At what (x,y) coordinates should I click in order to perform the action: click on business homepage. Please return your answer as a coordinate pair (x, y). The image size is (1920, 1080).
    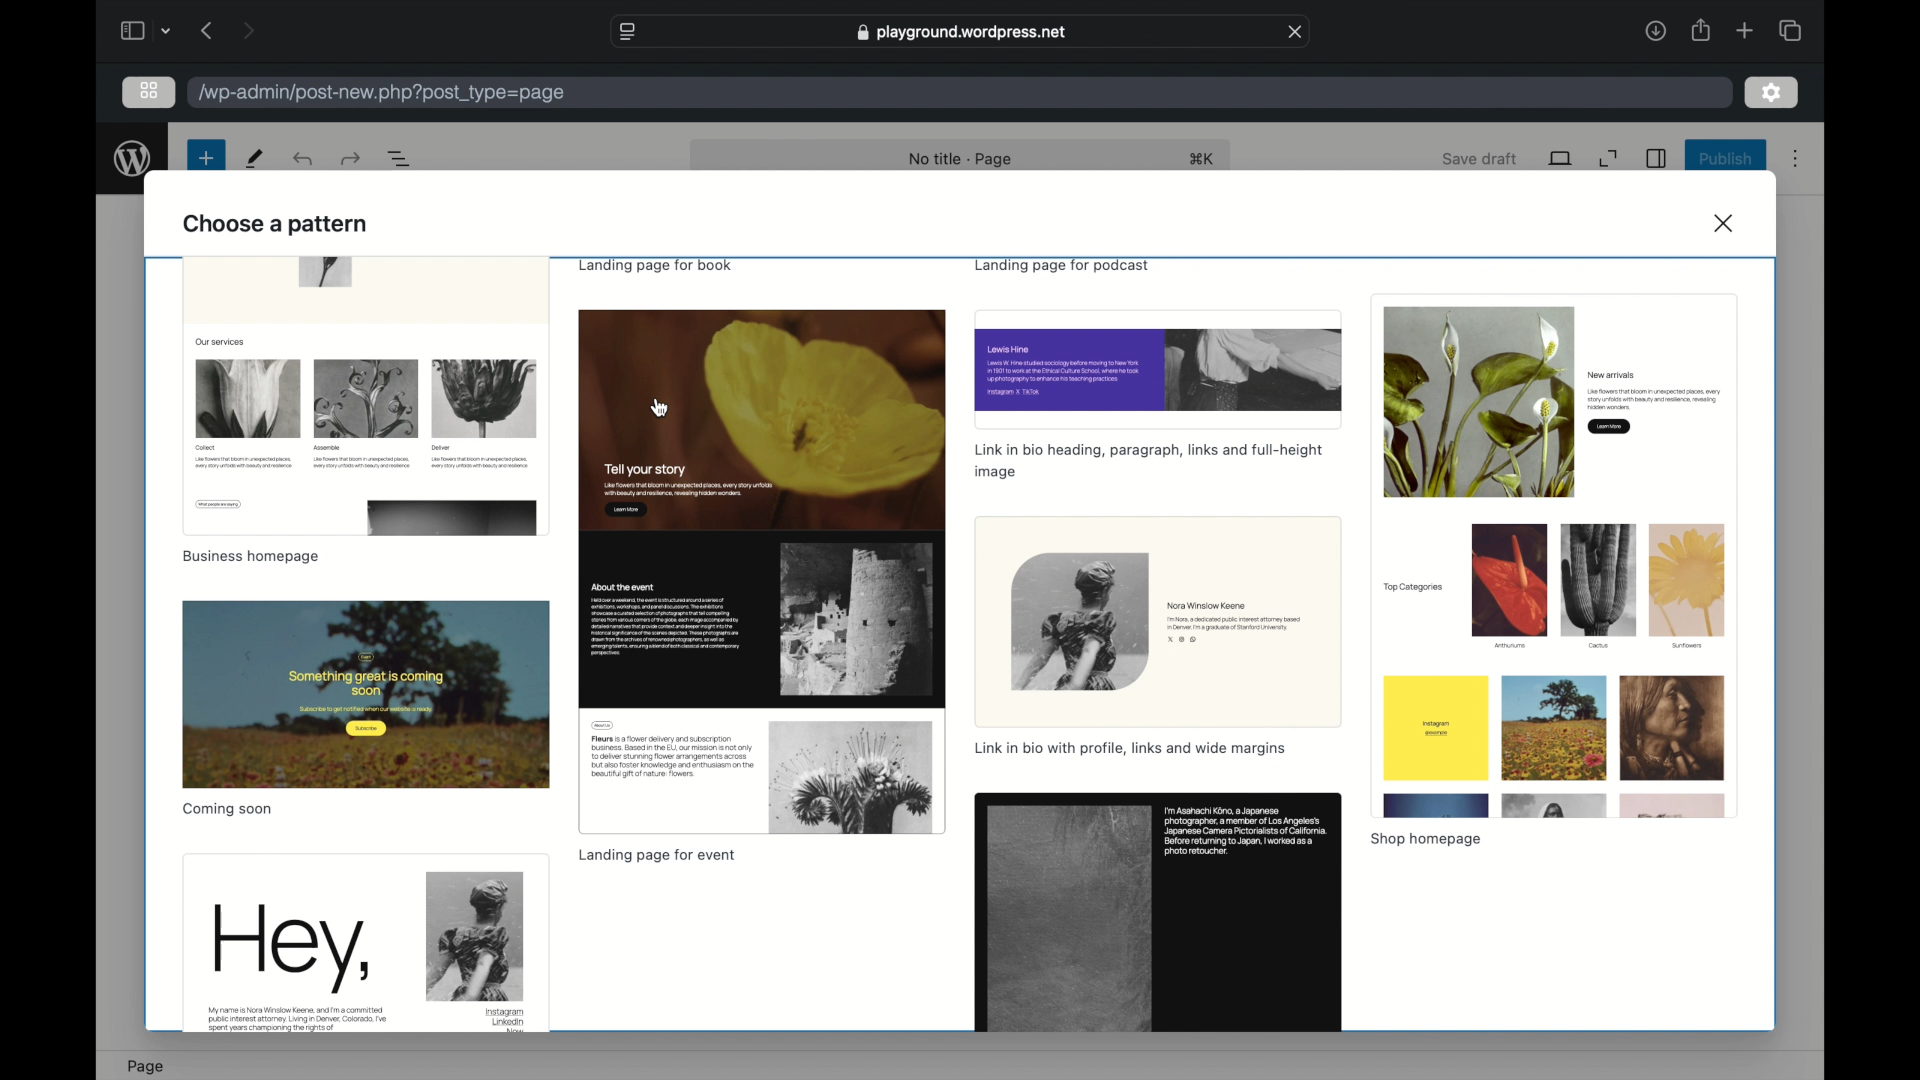
    Looking at the image, I should click on (251, 556).